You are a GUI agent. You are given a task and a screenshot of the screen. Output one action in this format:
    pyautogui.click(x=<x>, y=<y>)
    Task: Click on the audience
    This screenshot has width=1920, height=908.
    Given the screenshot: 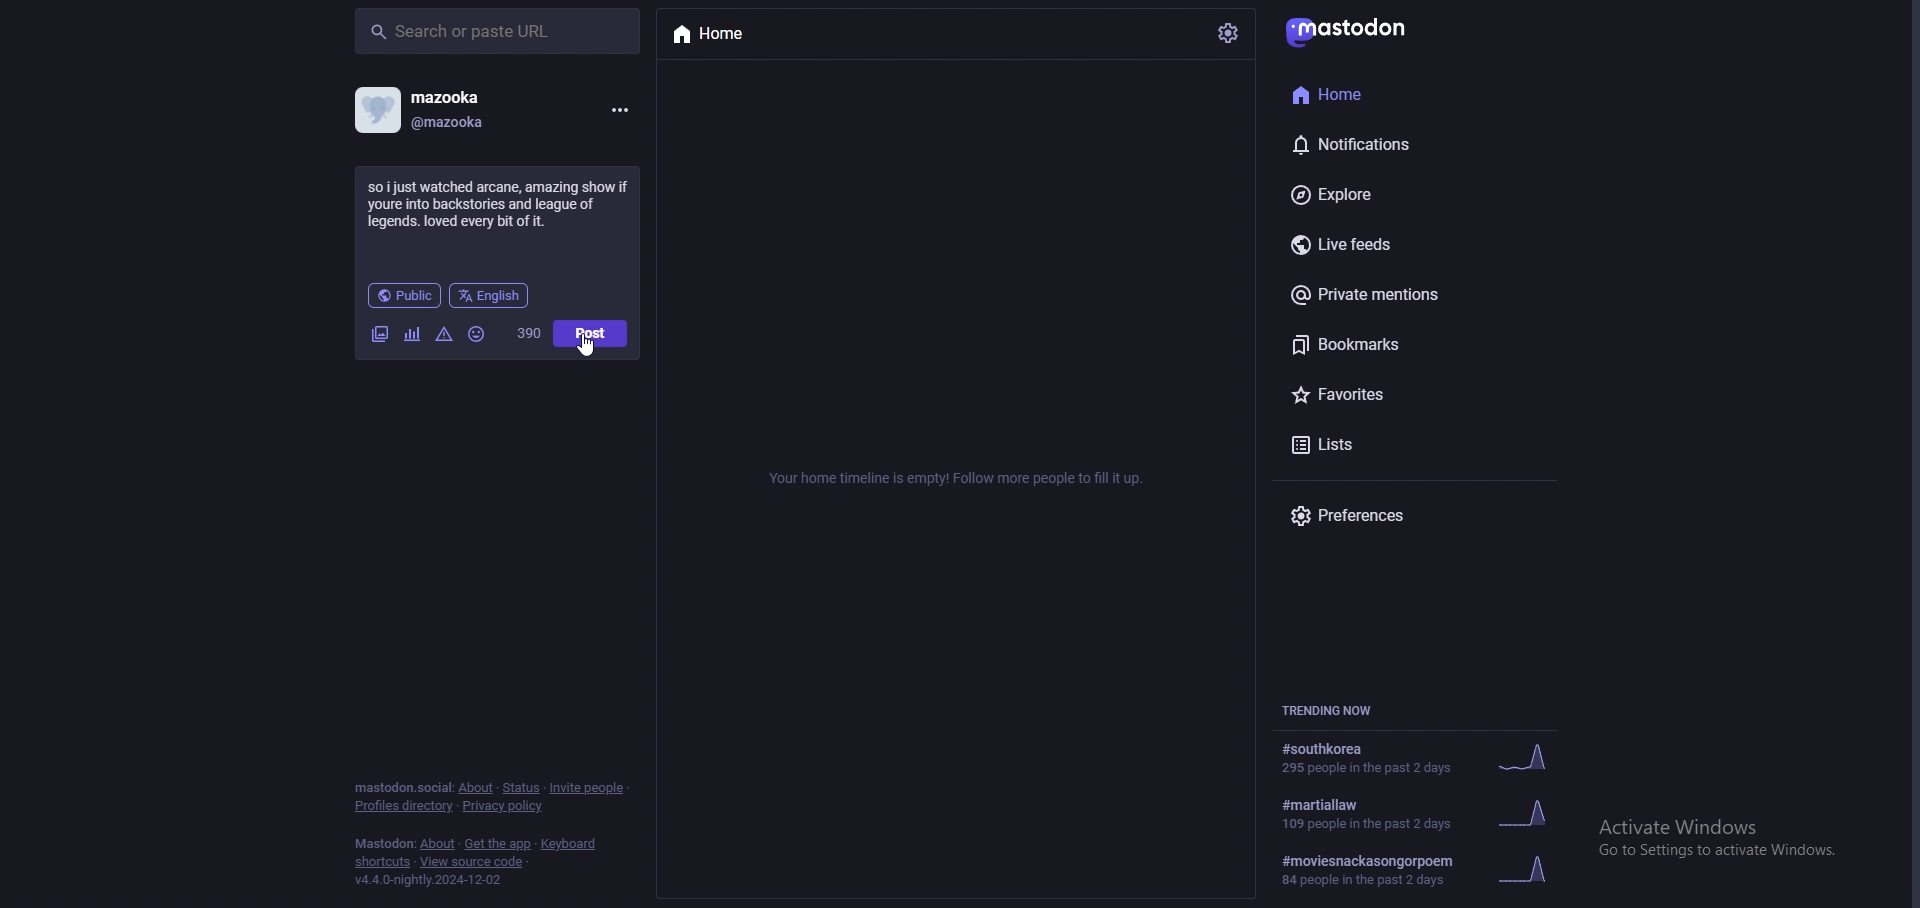 What is the action you would take?
    pyautogui.click(x=405, y=296)
    